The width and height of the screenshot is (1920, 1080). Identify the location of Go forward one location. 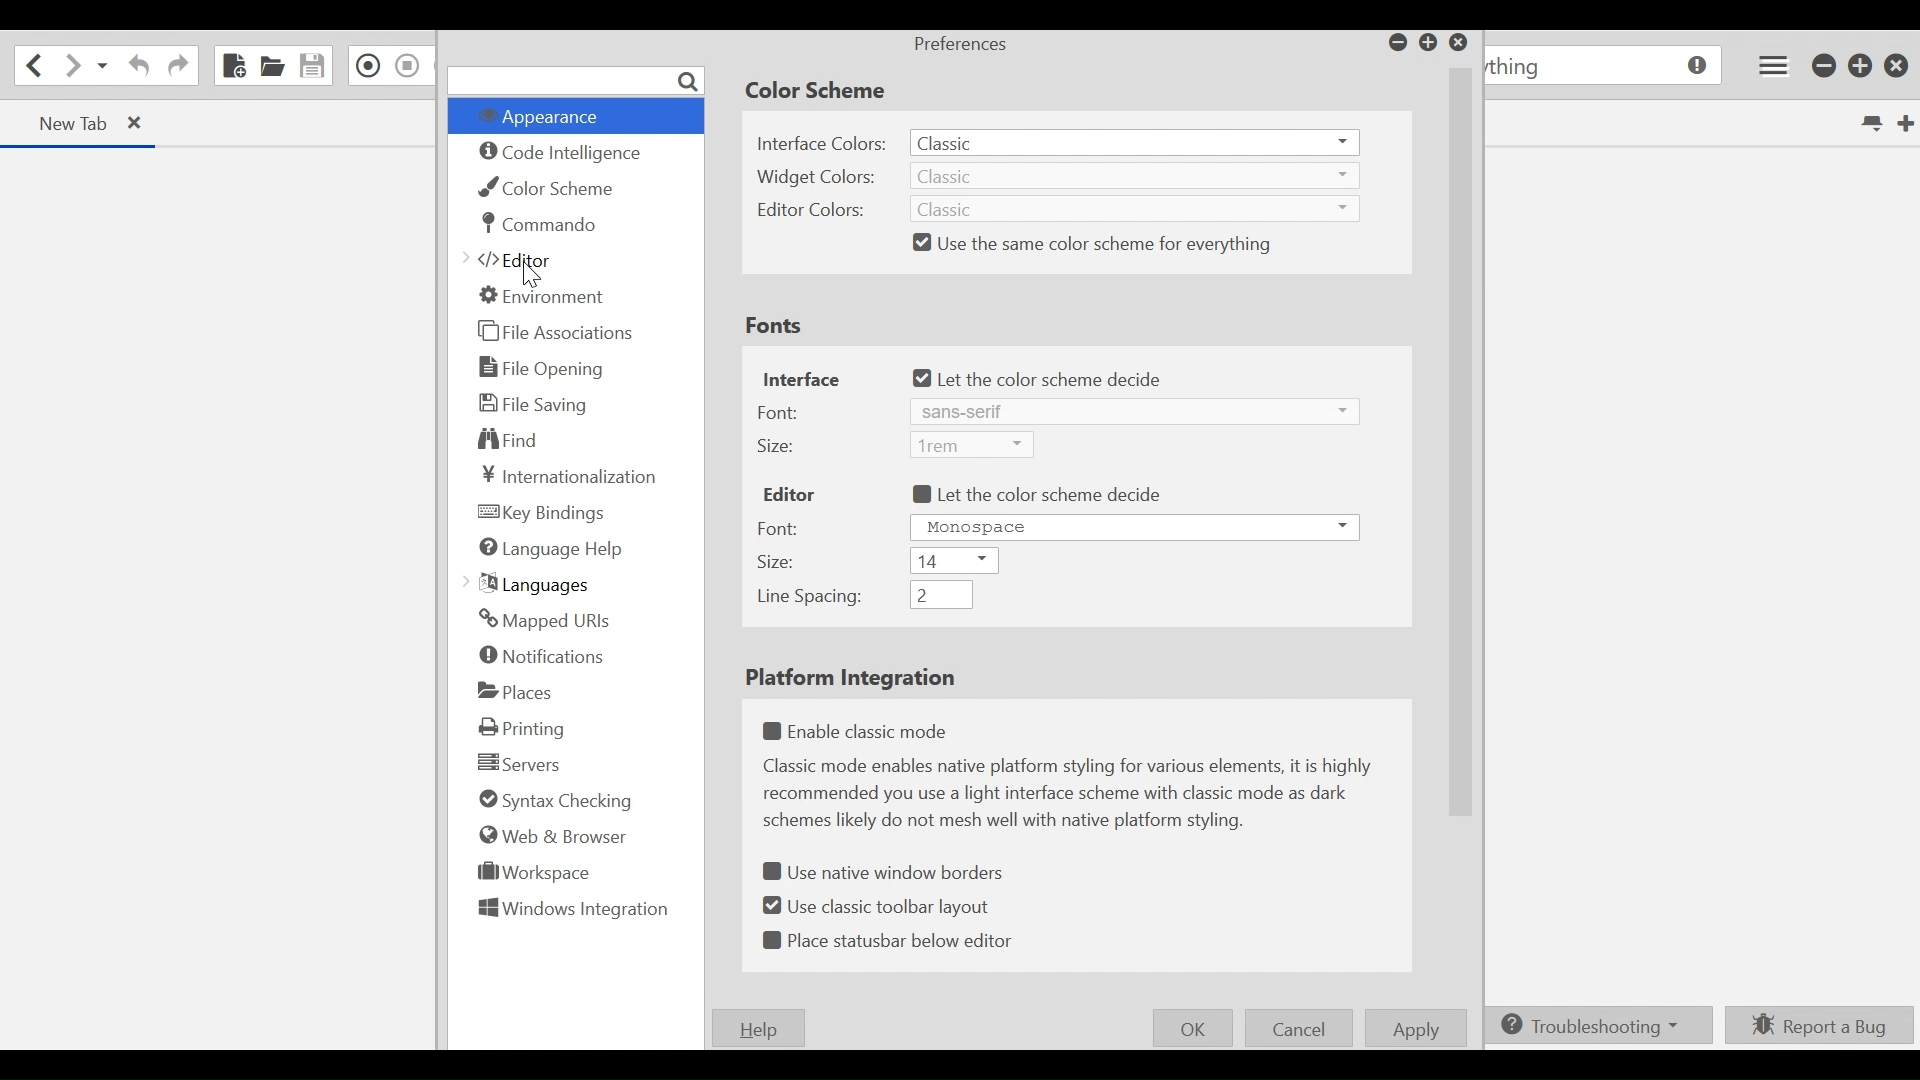
(71, 66).